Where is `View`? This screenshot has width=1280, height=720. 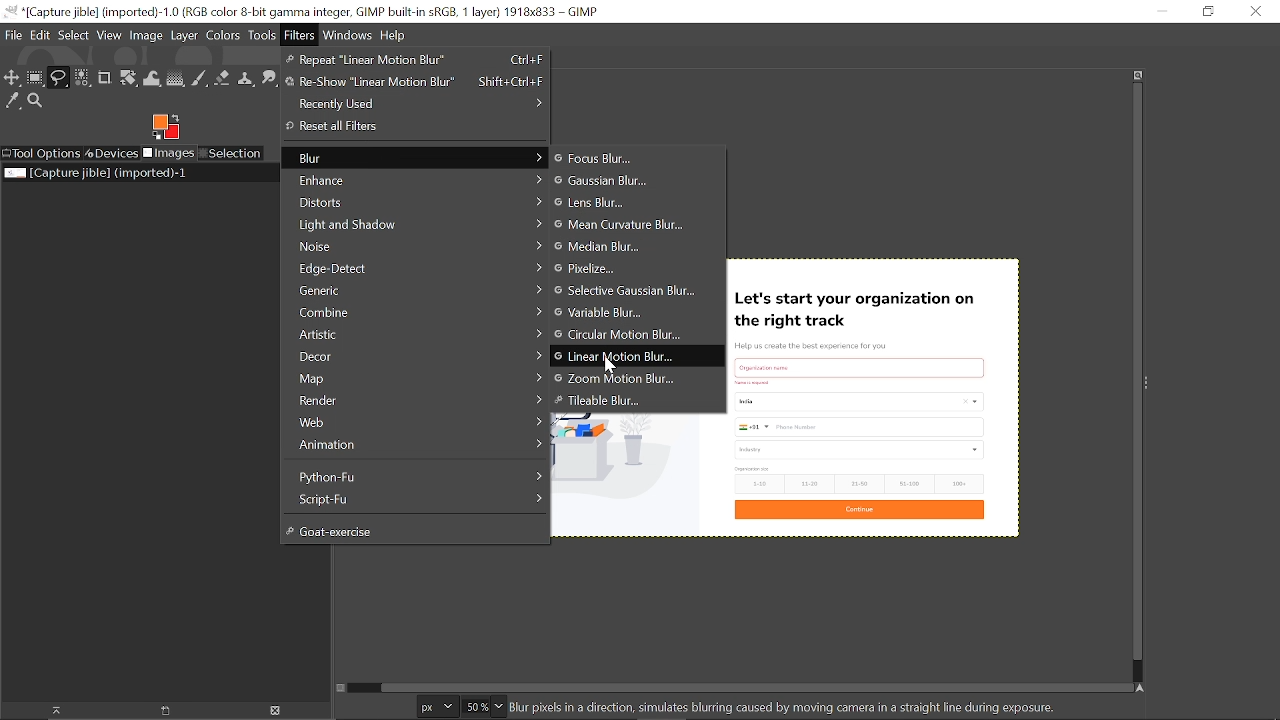
View is located at coordinates (110, 35).